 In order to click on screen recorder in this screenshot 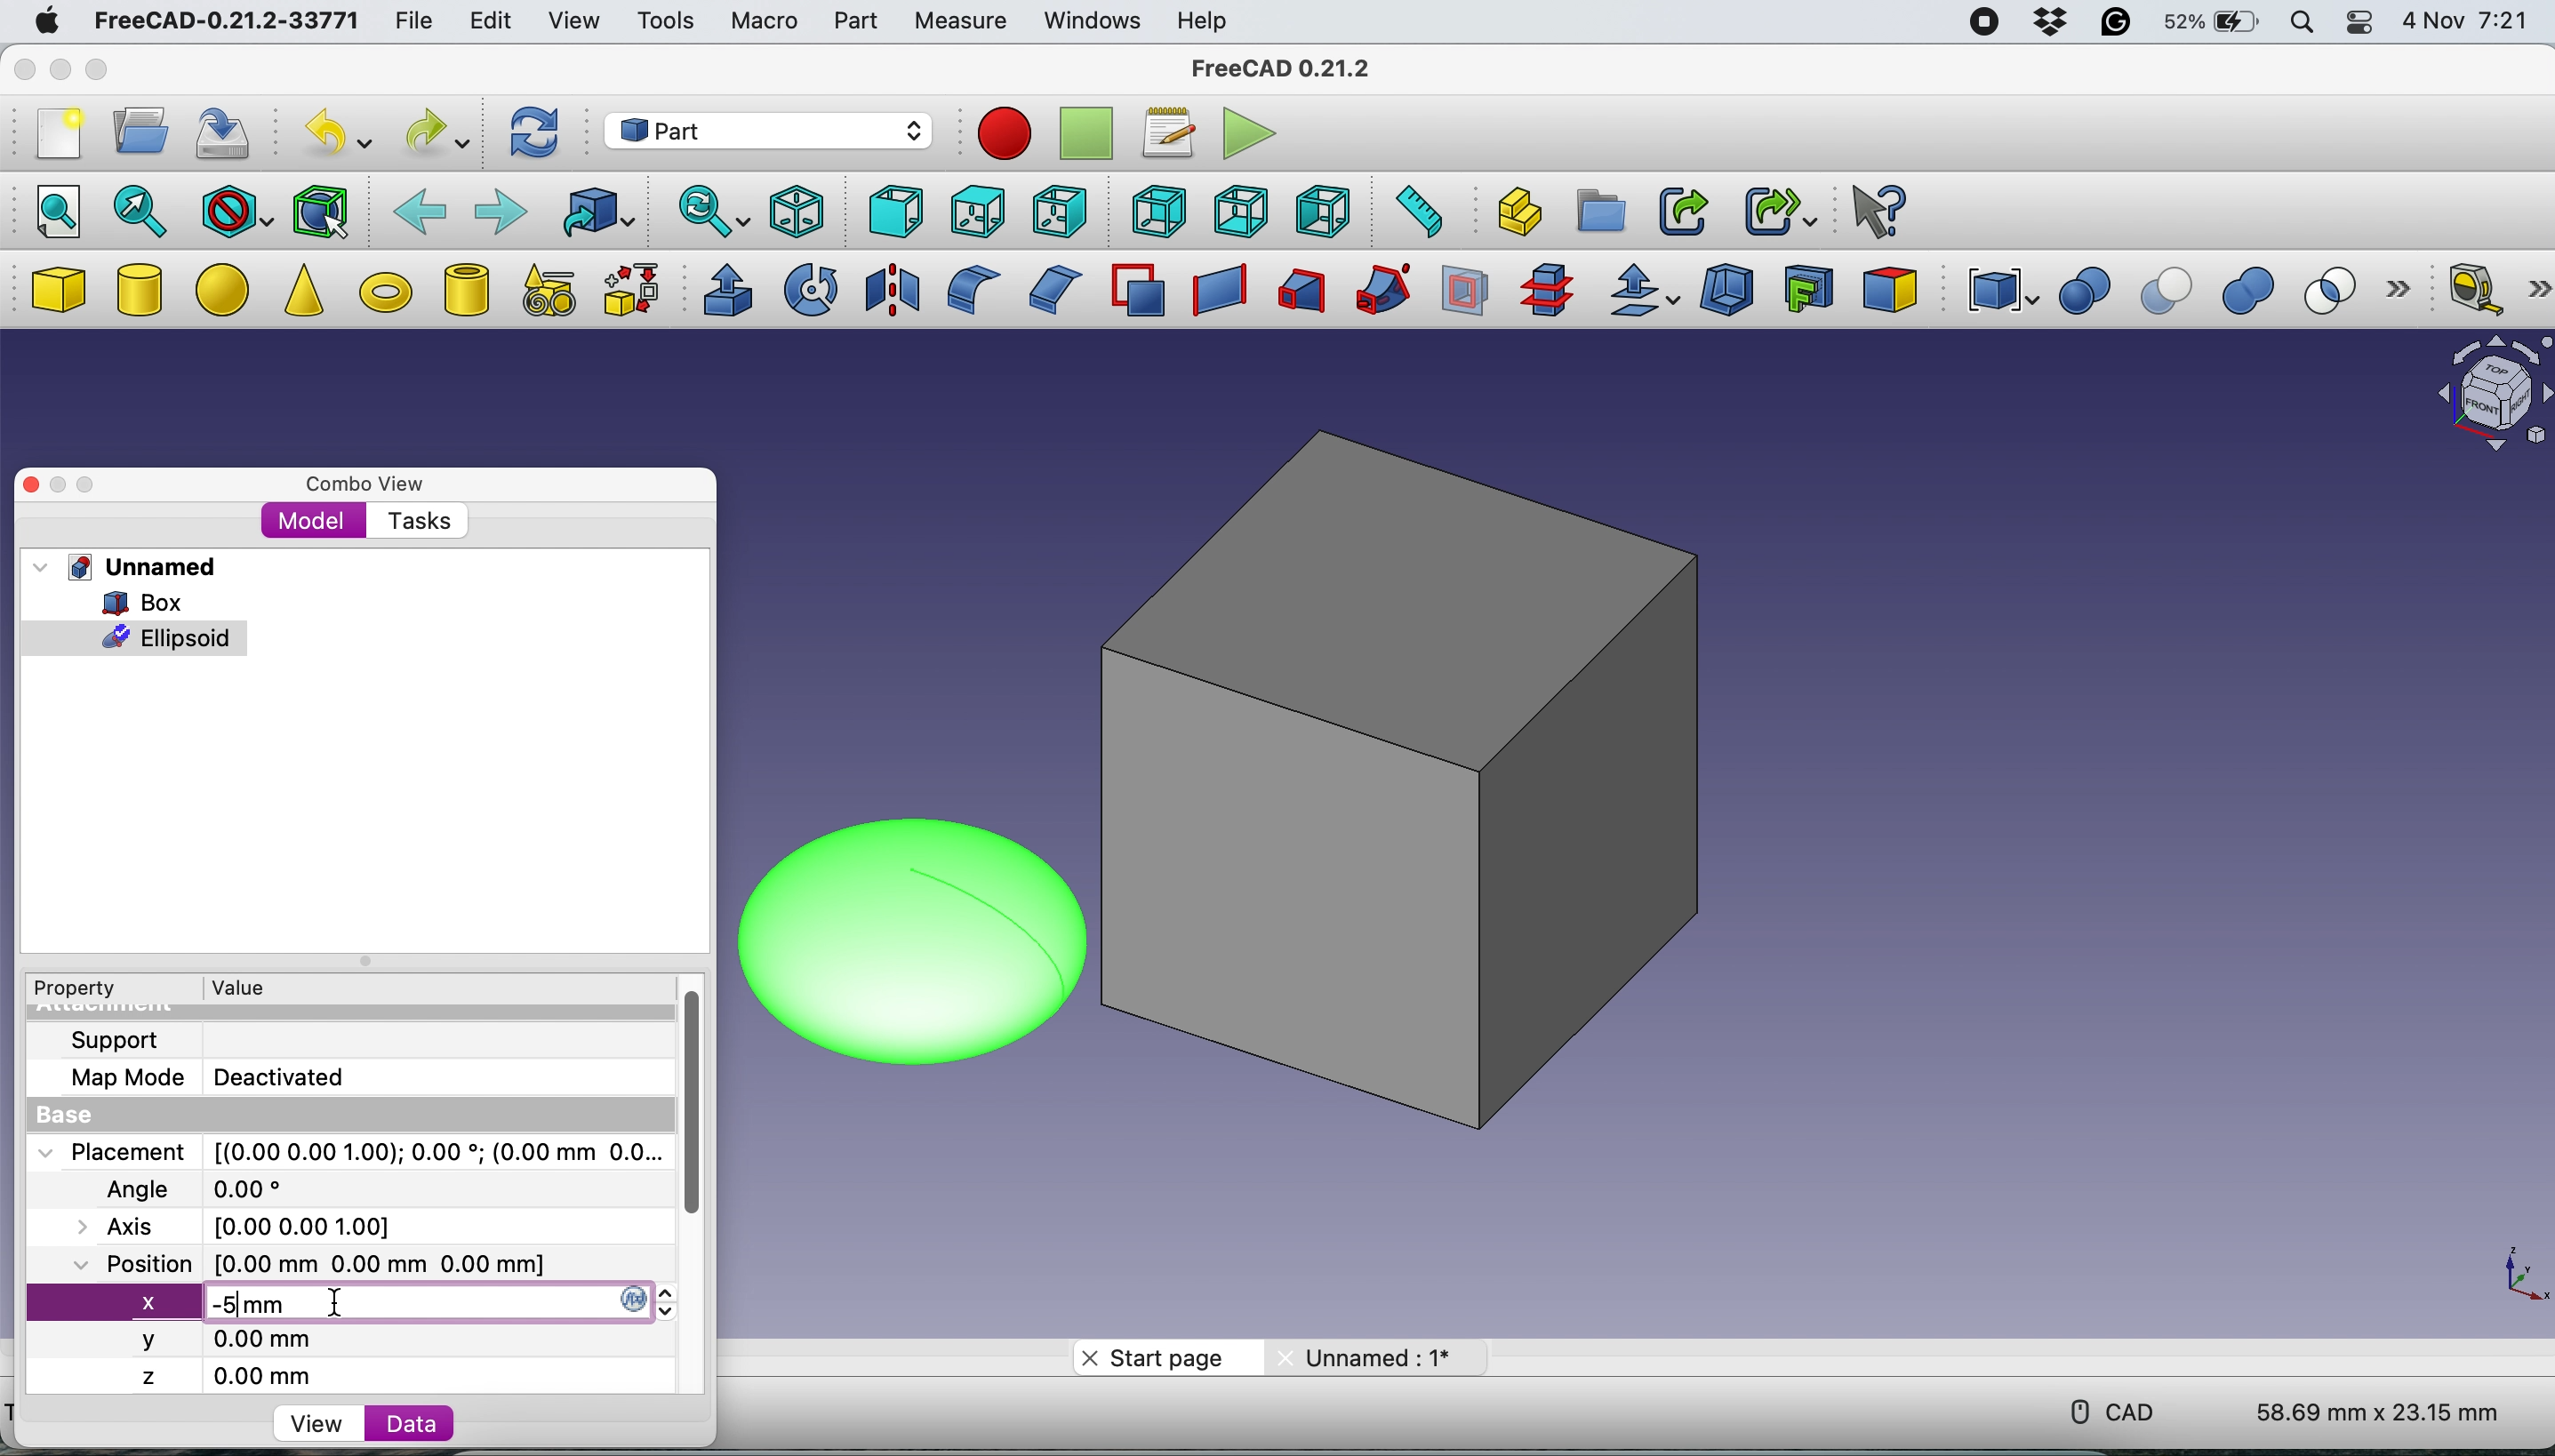, I will do `click(1983, 24)`.